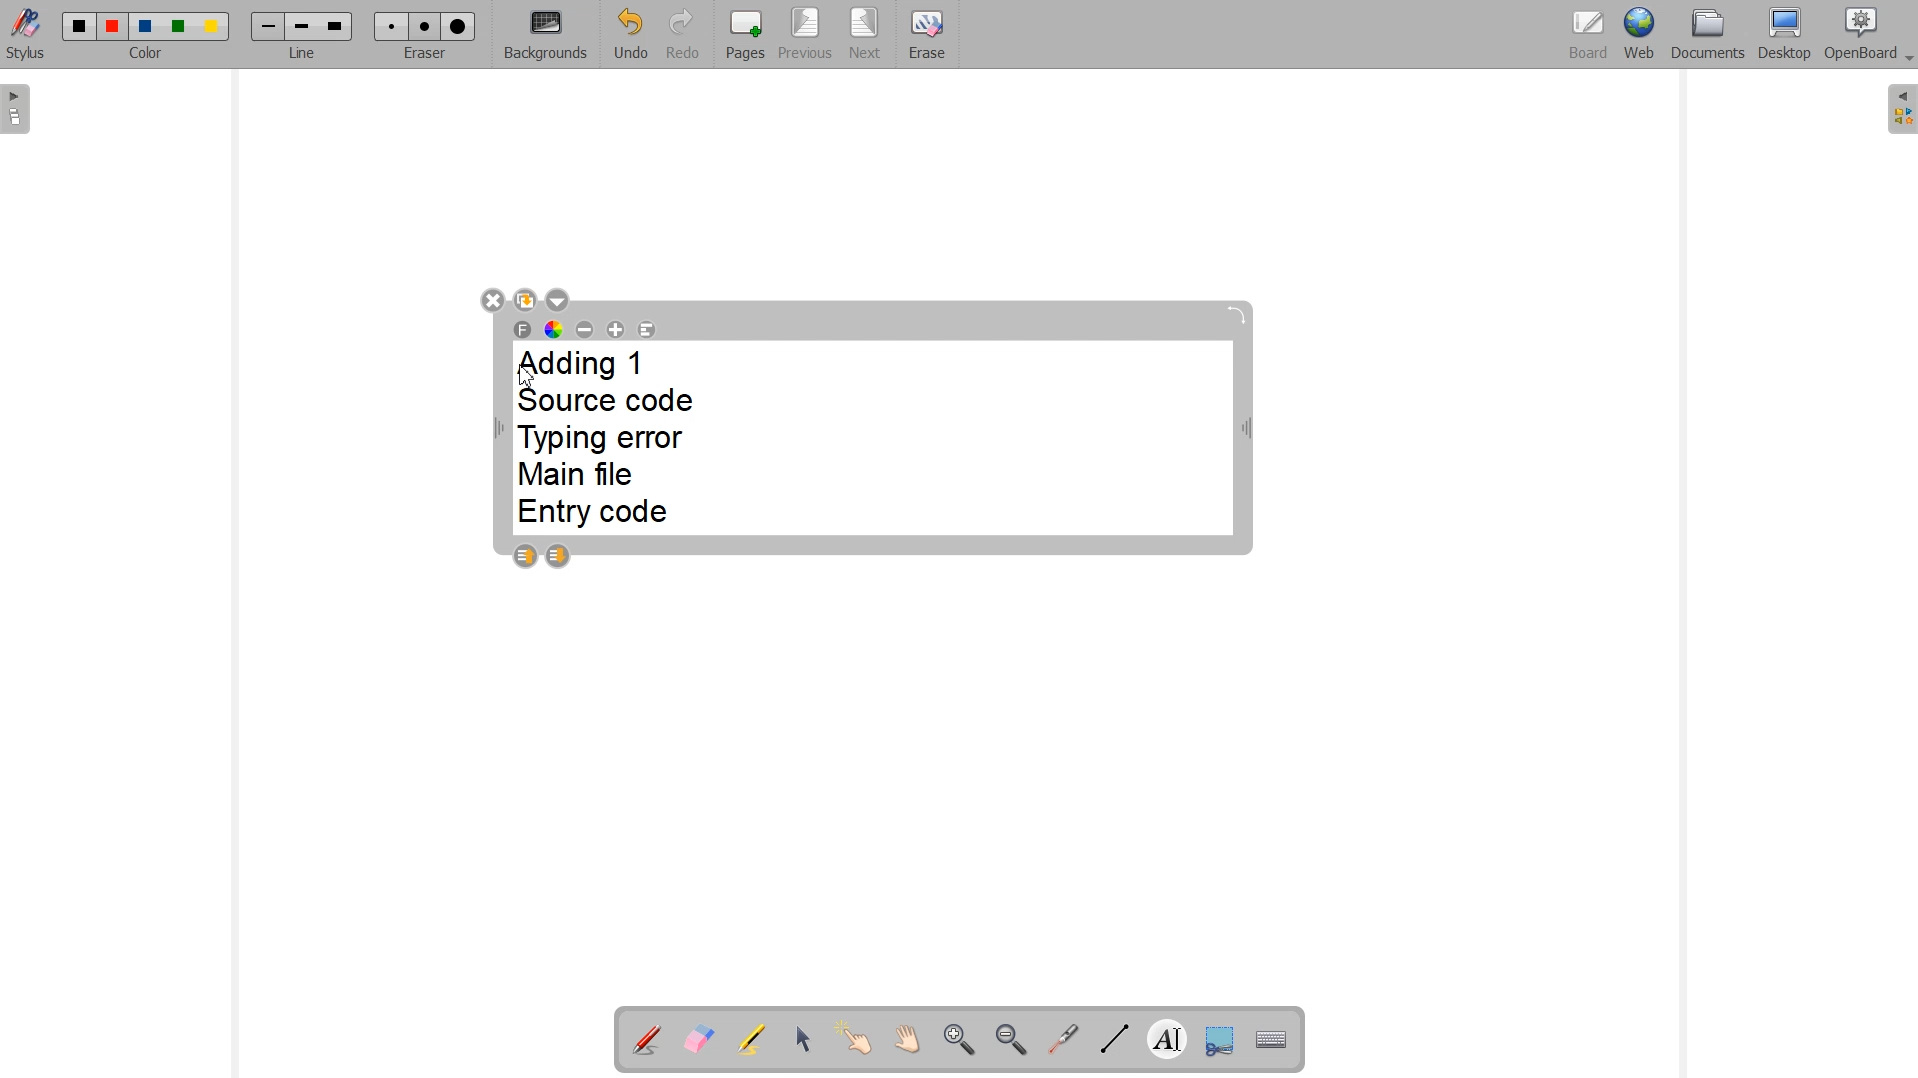 This screenshot has height=1078, width=1918. What do you see at coordinates (213, 27) in the screenshot?
I see `Color 5` at bounding box center [213, 27].